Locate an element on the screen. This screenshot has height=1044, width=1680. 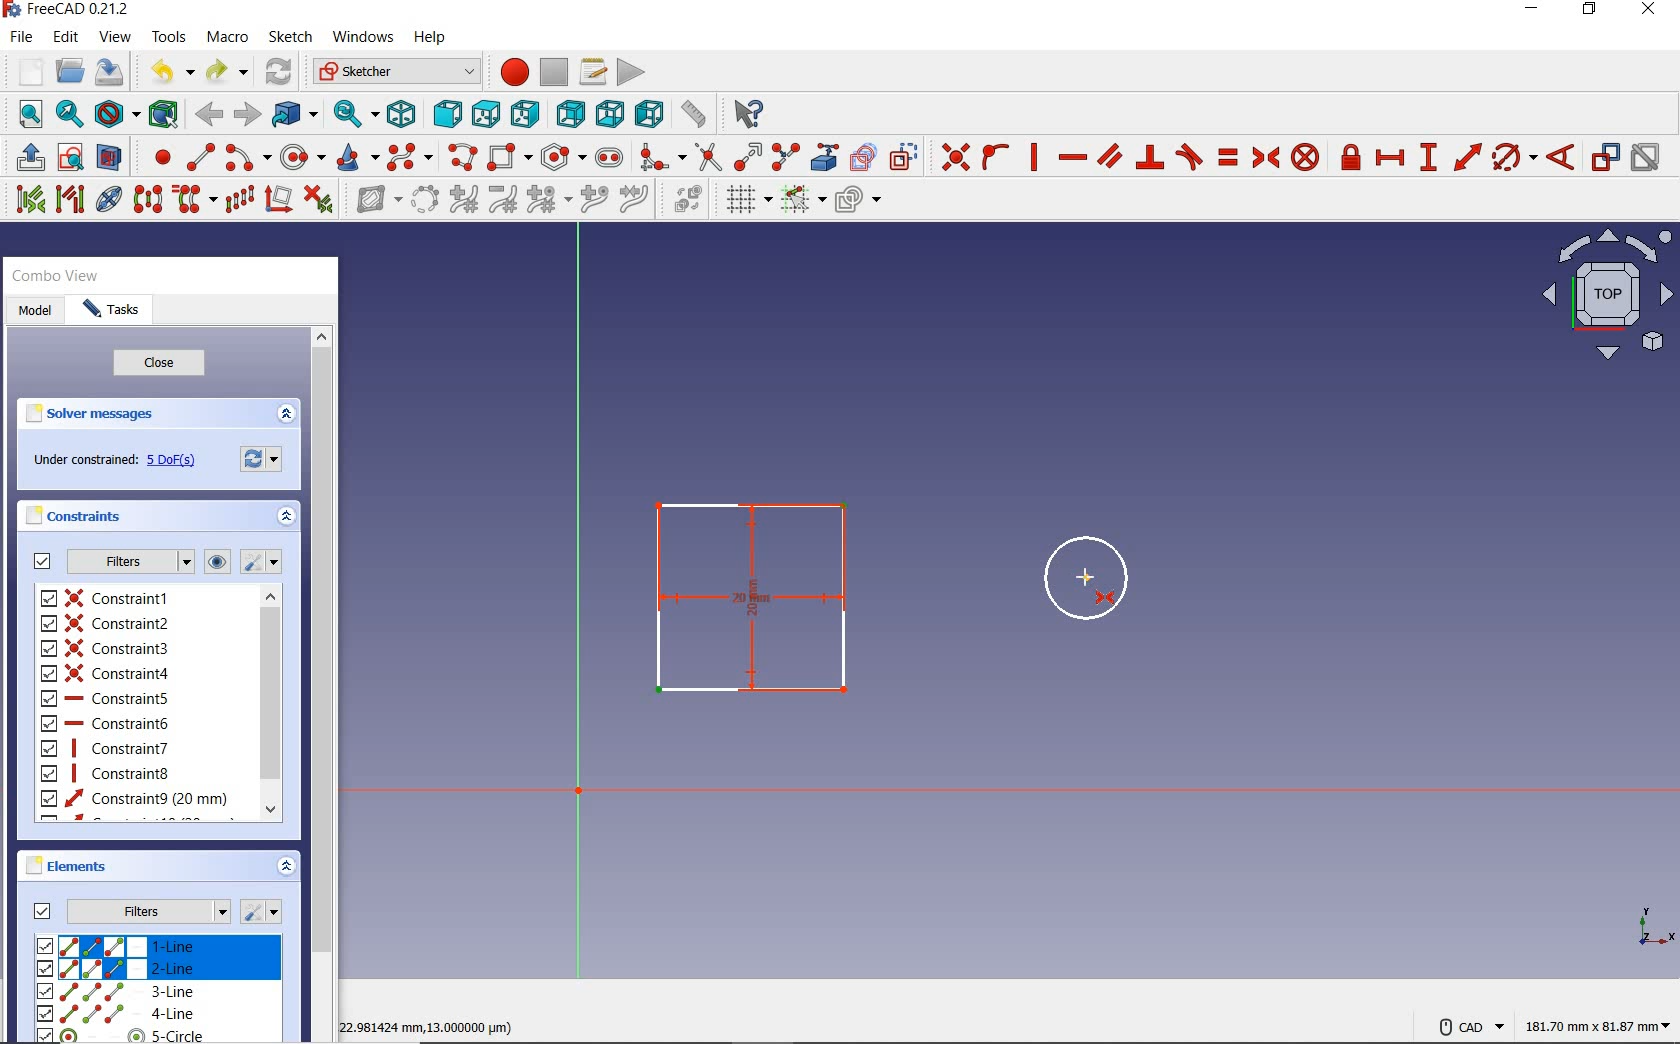
activate/deactivate constraint is located at coordinates (1646, 158).